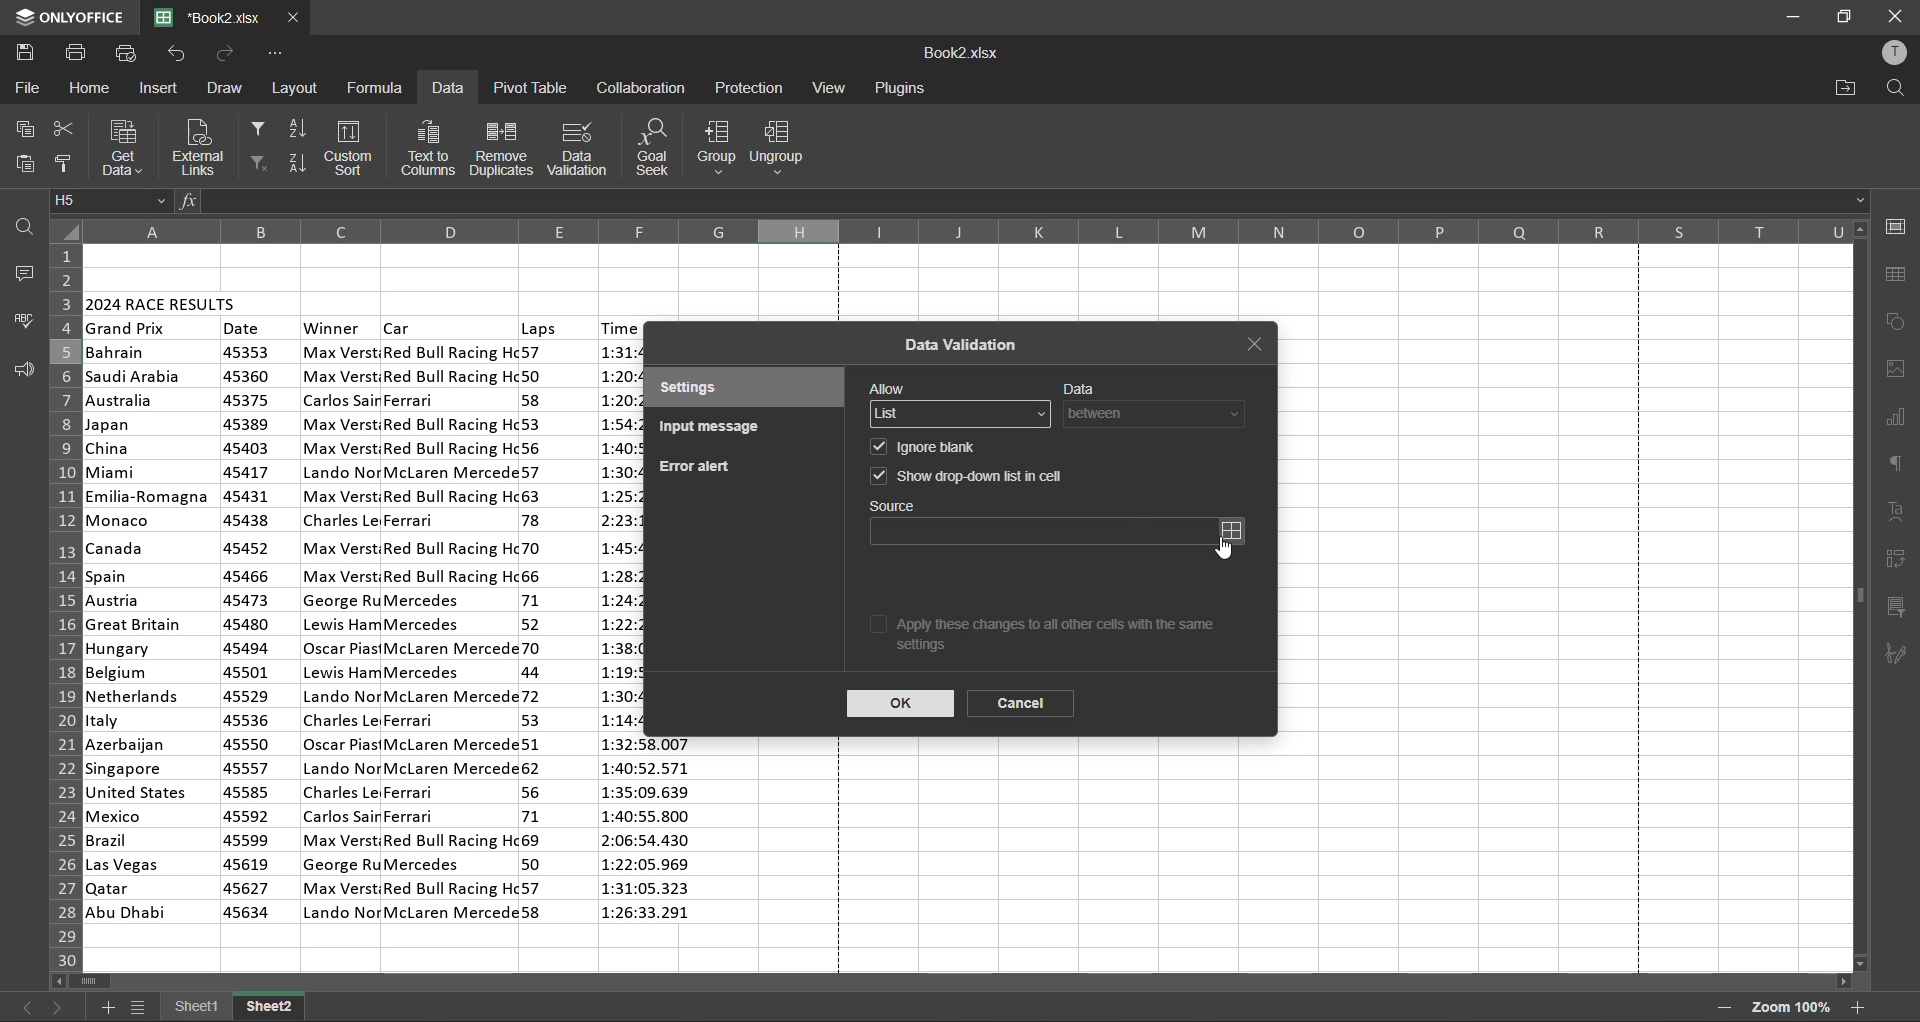 This screenshot has width=1920, height=1022. What do you see at coordinates (878, 478) in the screenshot?
I see `checkbox` at bounding box center [878, 478].